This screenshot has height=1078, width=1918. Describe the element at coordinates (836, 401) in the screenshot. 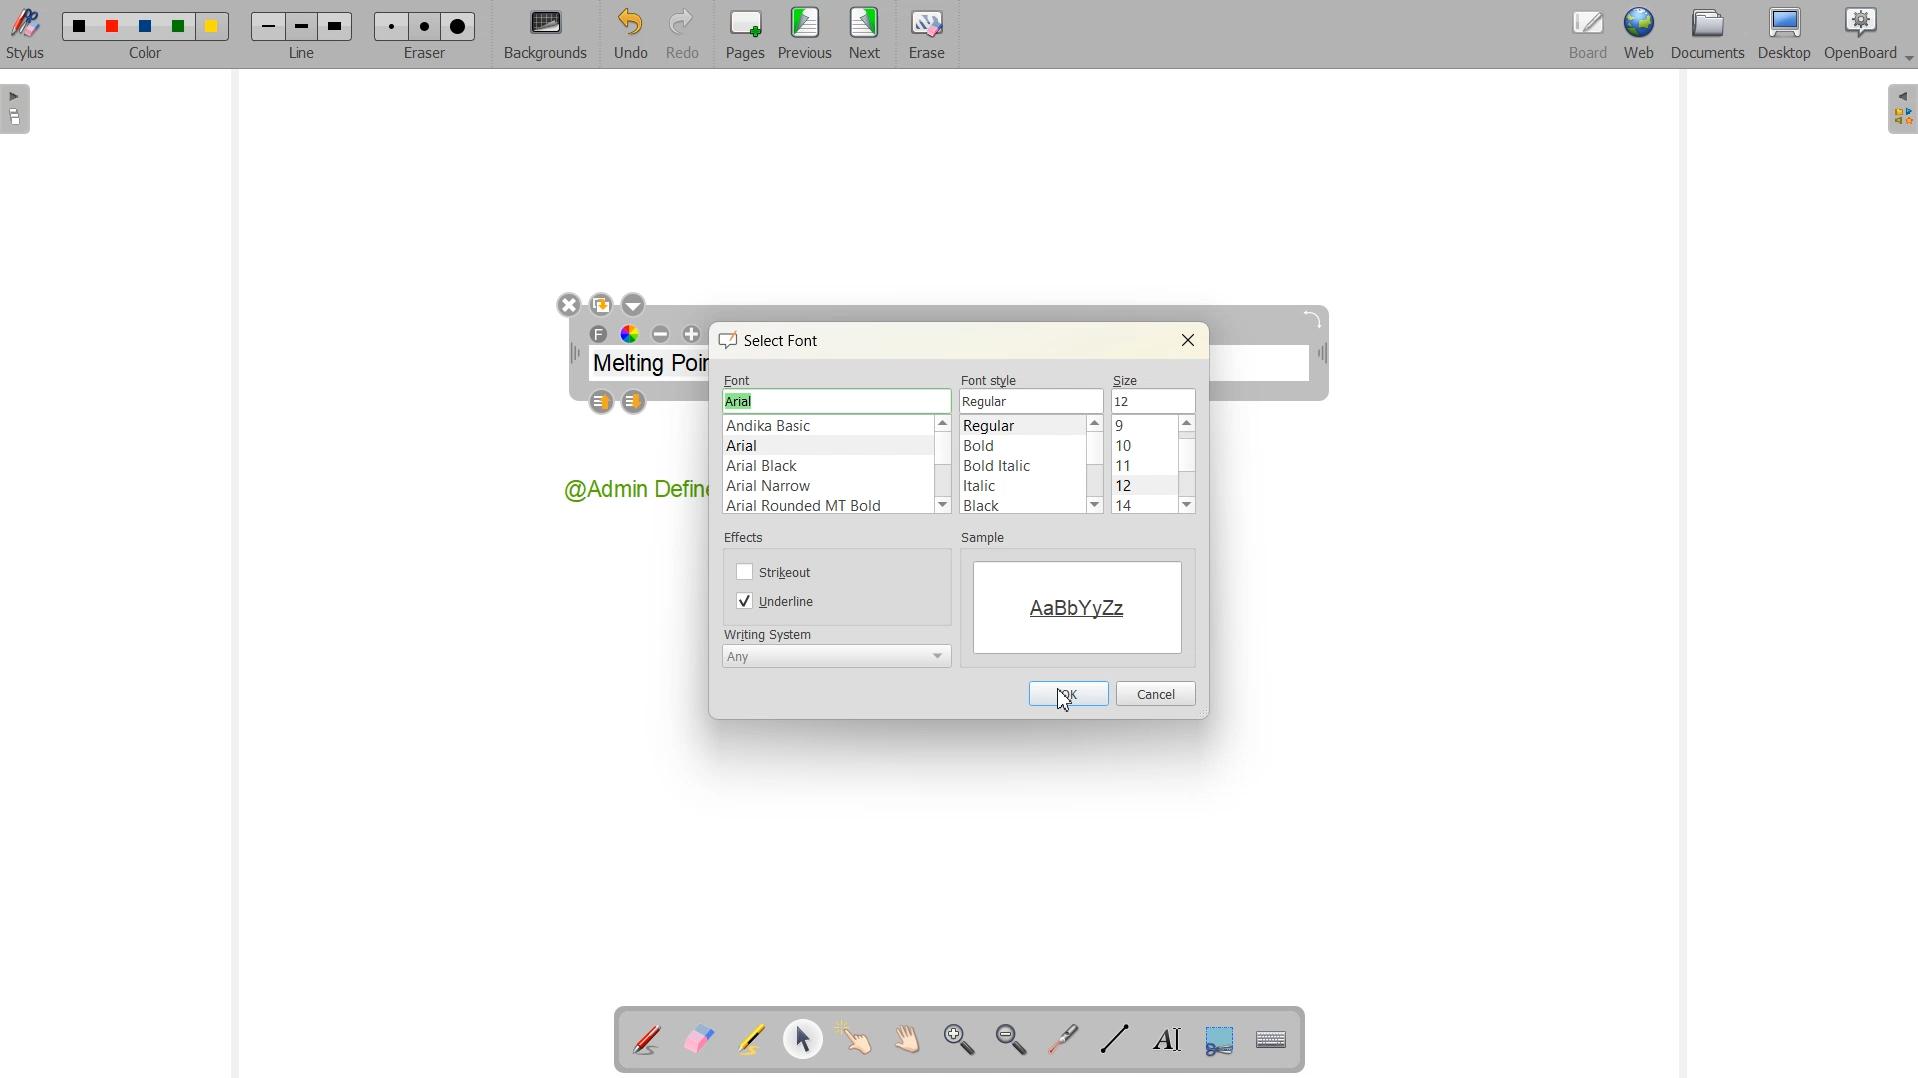

I see `Font name` at that location.